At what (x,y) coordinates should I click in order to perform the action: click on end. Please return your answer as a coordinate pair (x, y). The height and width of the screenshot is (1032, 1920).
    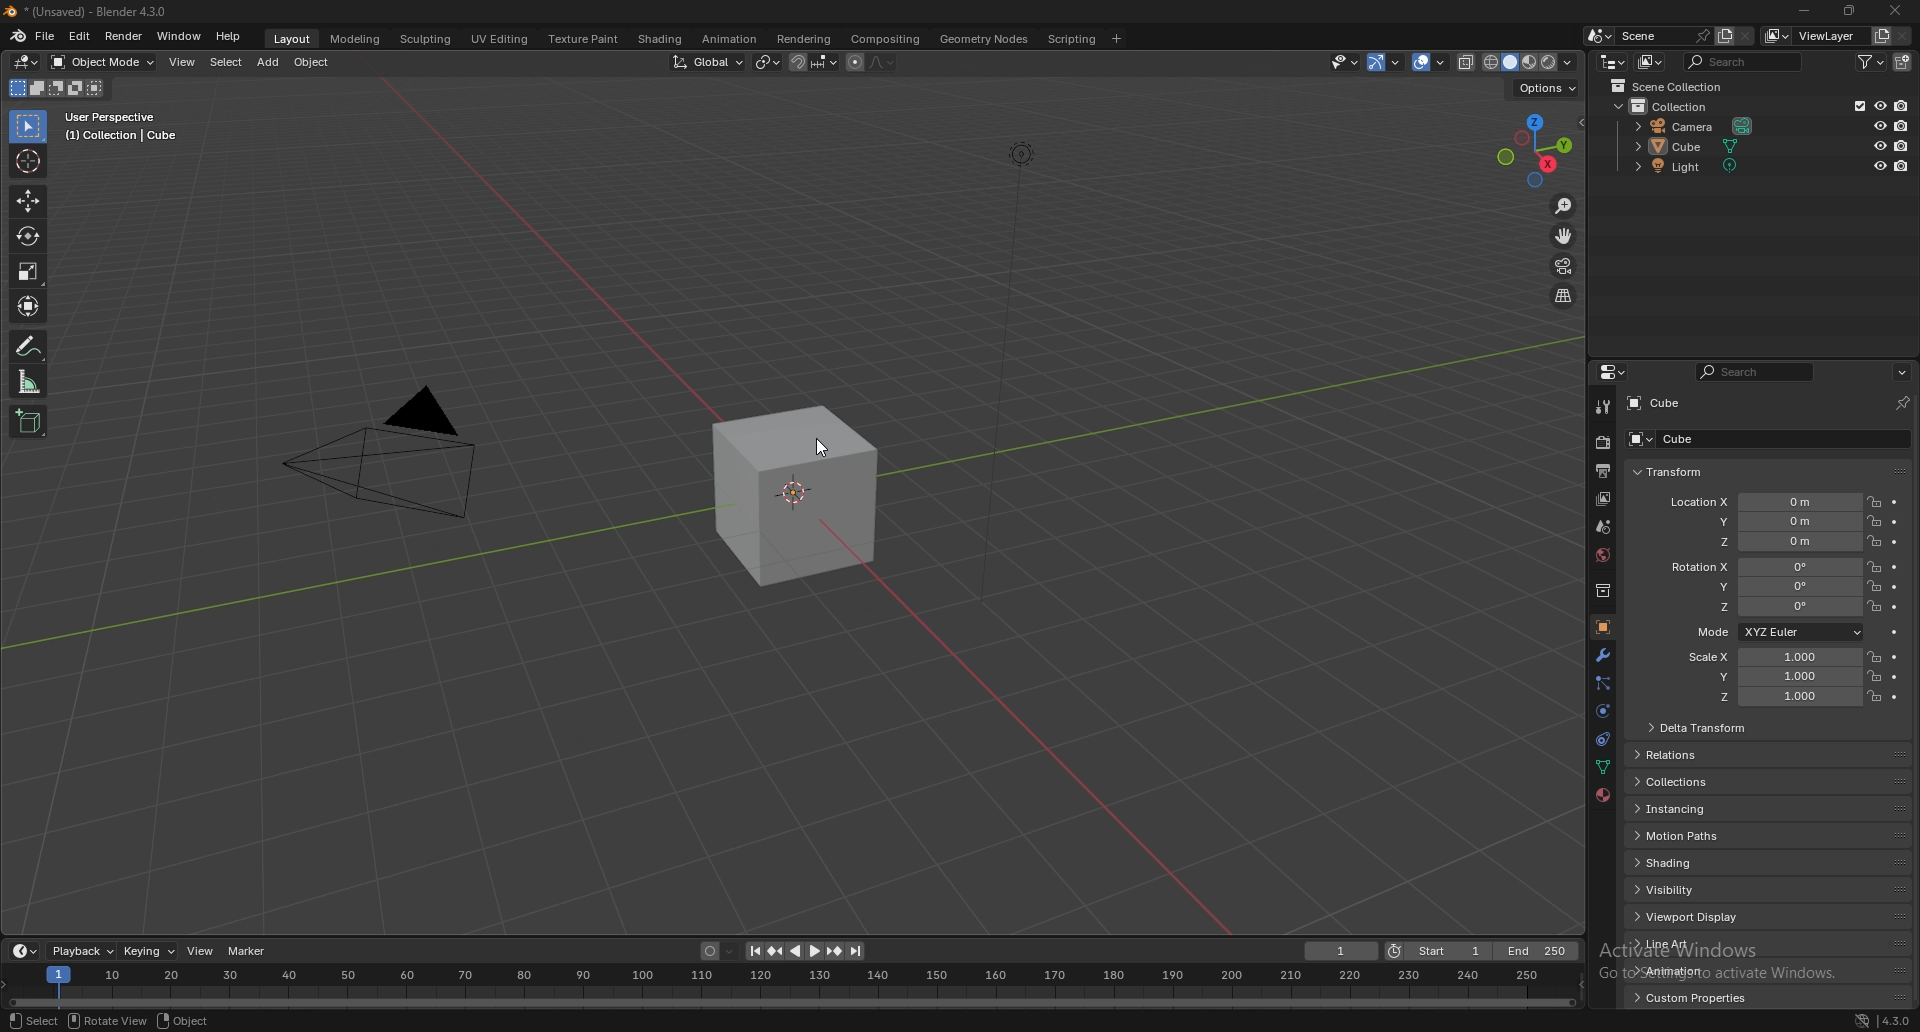
    Looking at the image, I should click on (1539, 951).